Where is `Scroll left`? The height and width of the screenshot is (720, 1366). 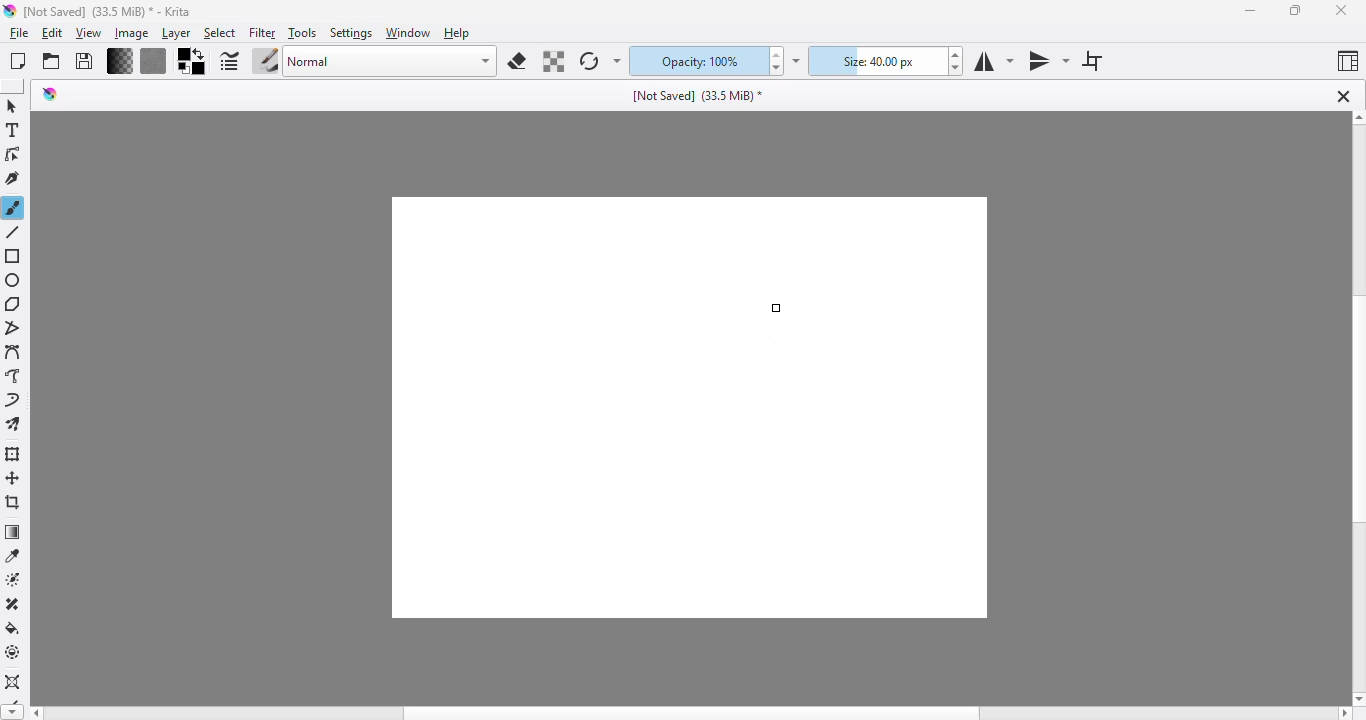 Scroll left is located at coordinates (38, 711).